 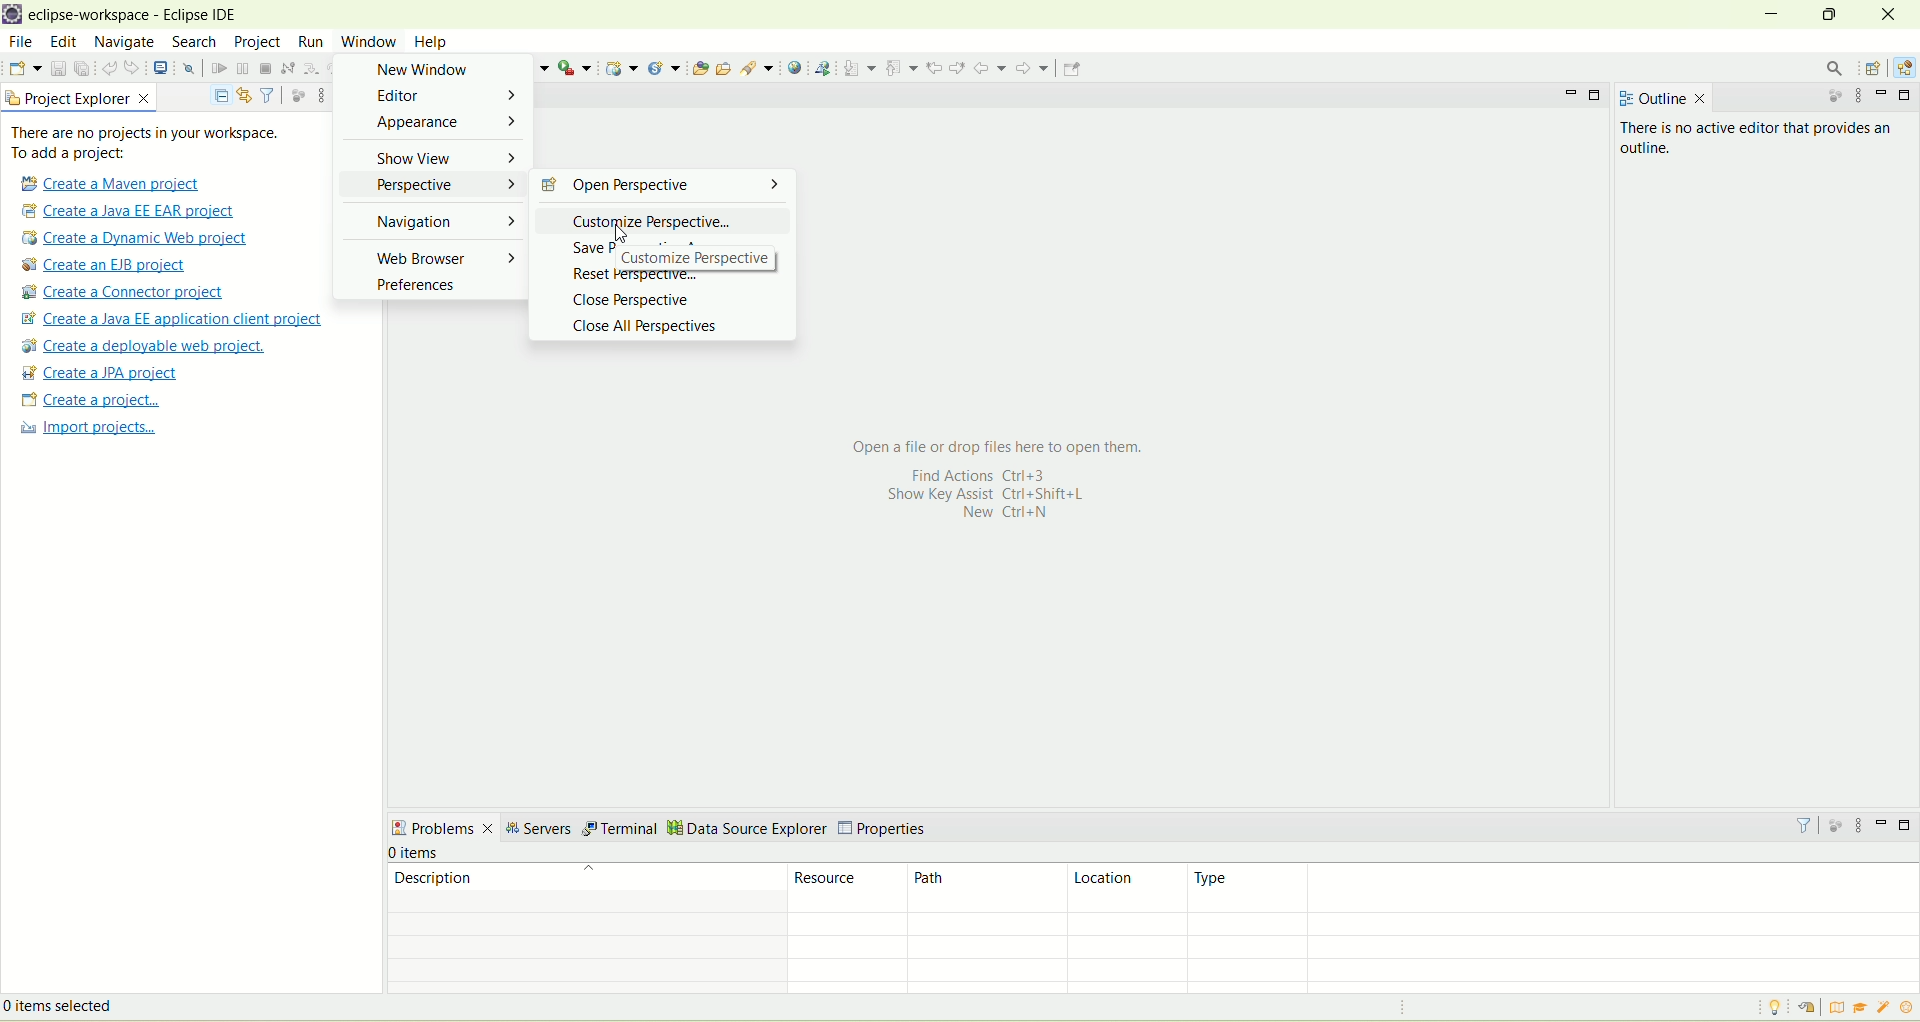 What do you see at coordinates (82, 69) in the screenshot?
I see `save all` at bounding box center [82, 69].